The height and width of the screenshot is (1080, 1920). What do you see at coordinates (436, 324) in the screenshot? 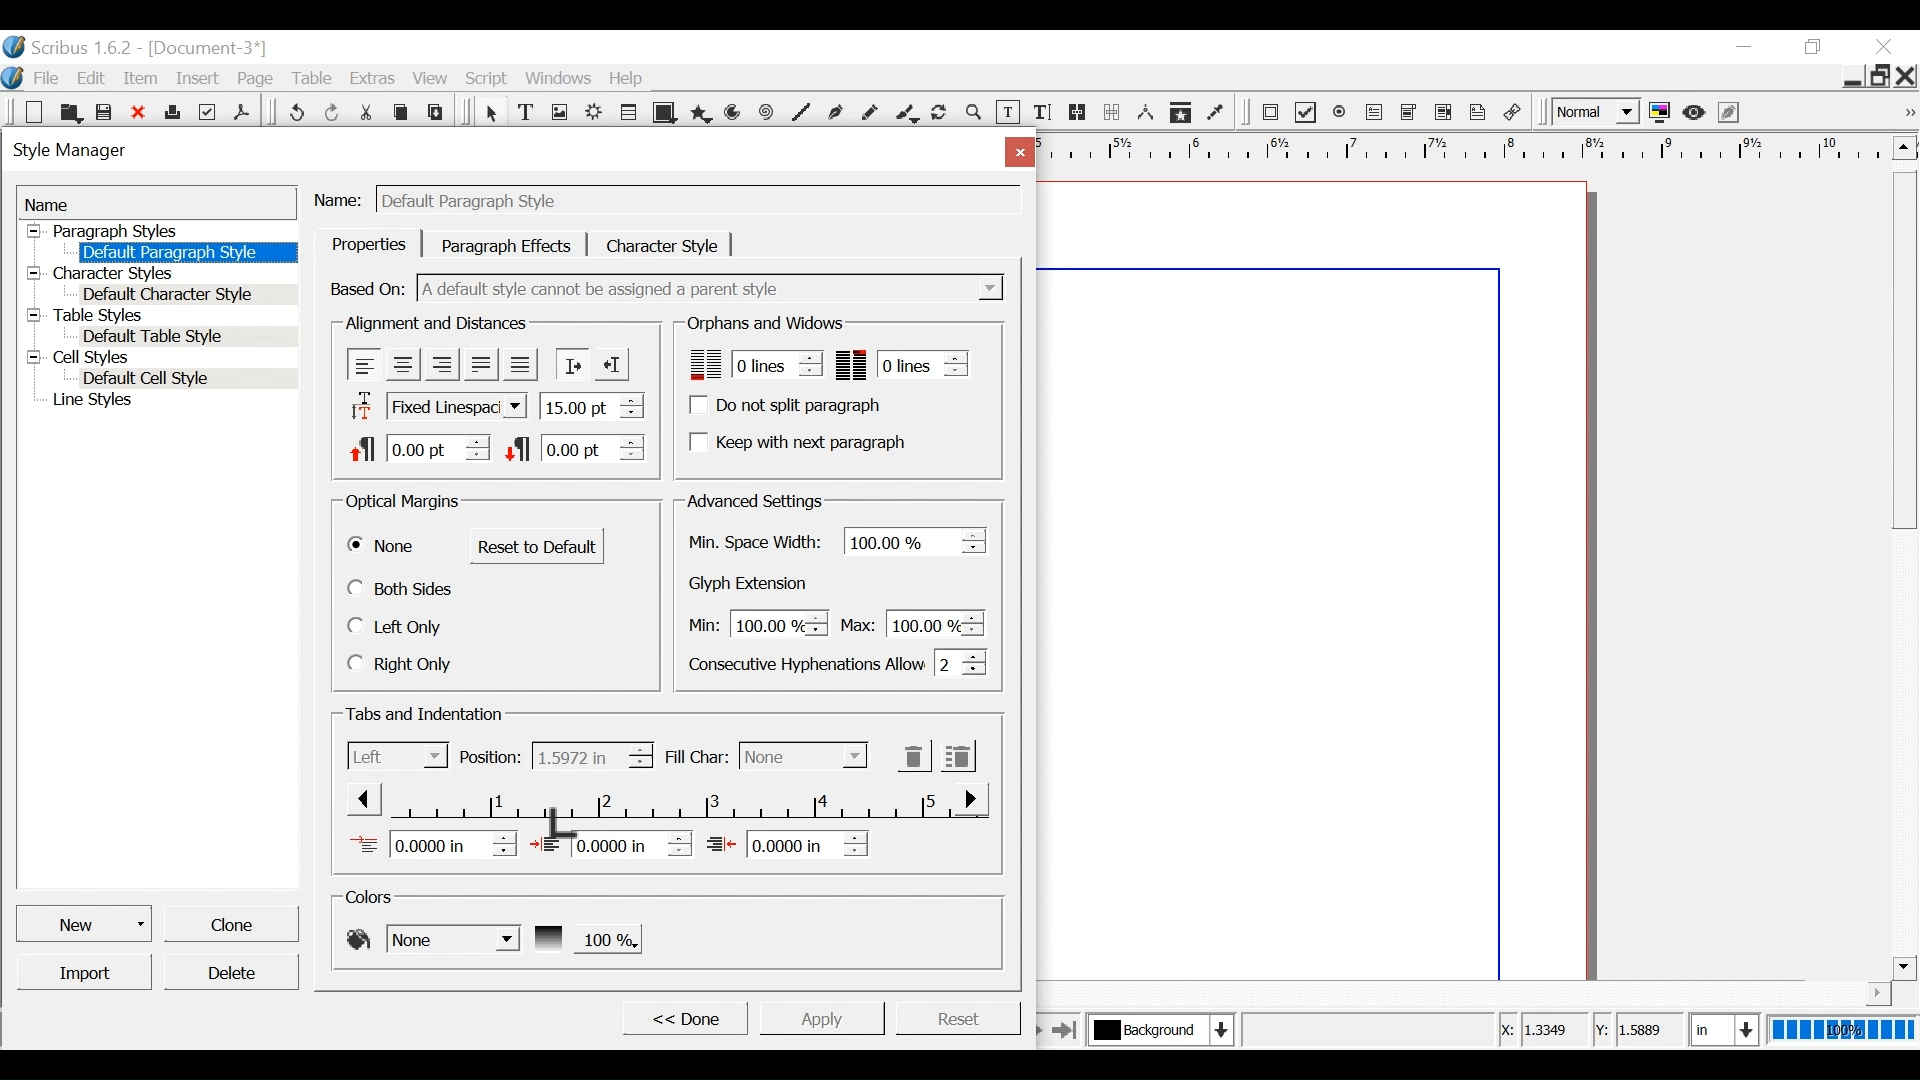
I see `Alignment and Distances` at bounding box center [436, 324].